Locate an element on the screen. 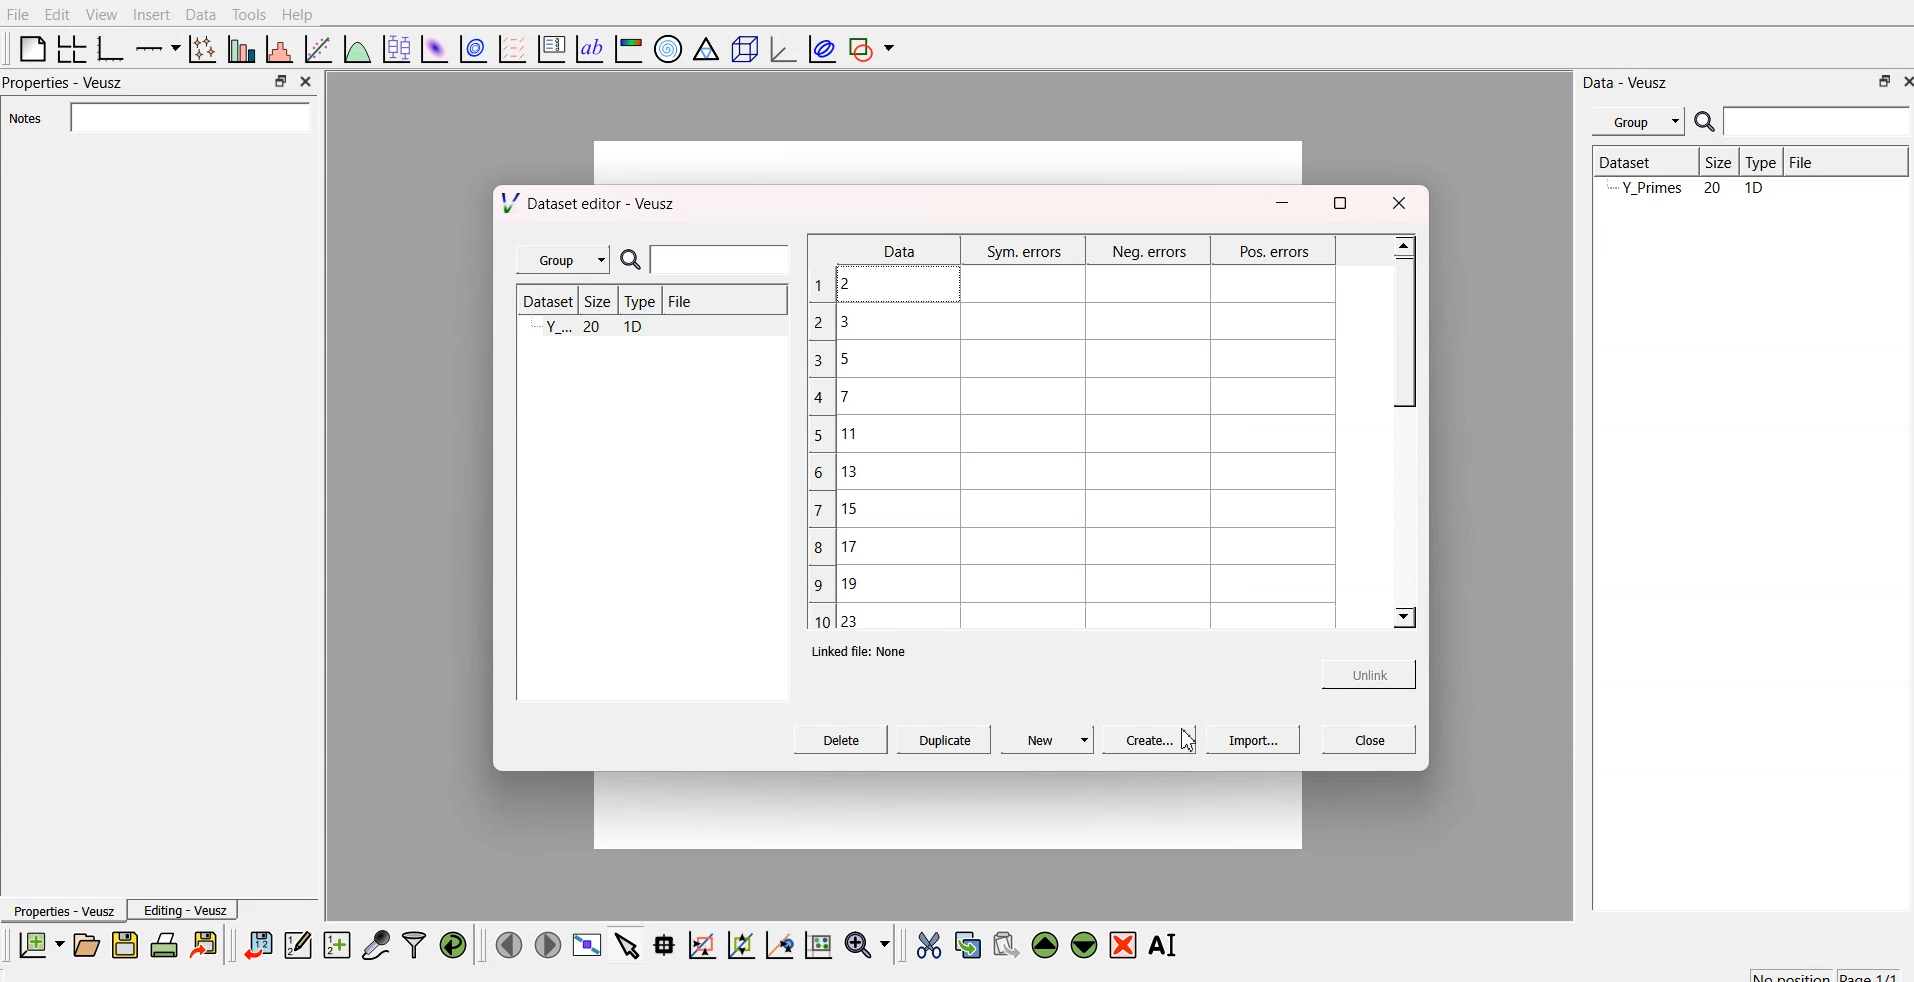  move down the widget  is located at coordinates (1082, 945).